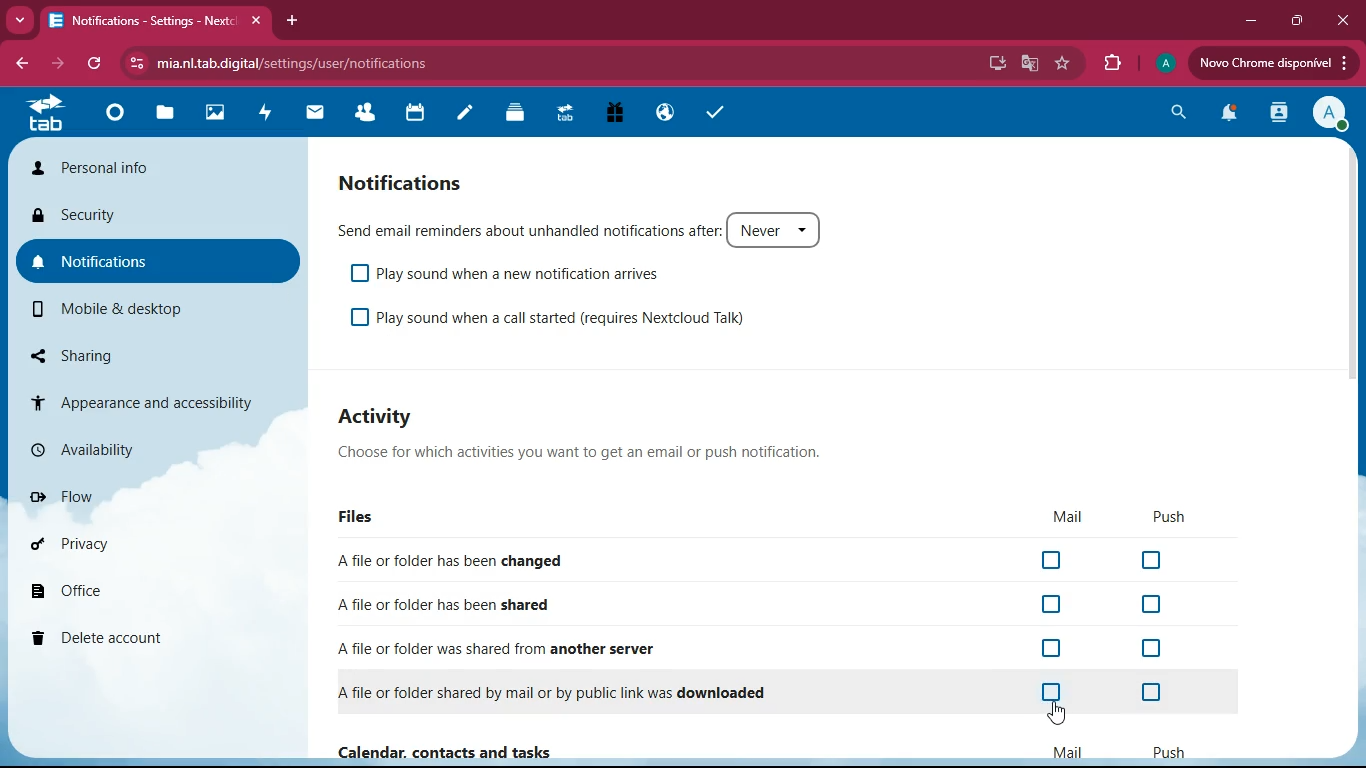 This screenshot has width=1366, height=768. Describe the element at coordinates (262, 115) in the screenshot. I see `activity` at that location.